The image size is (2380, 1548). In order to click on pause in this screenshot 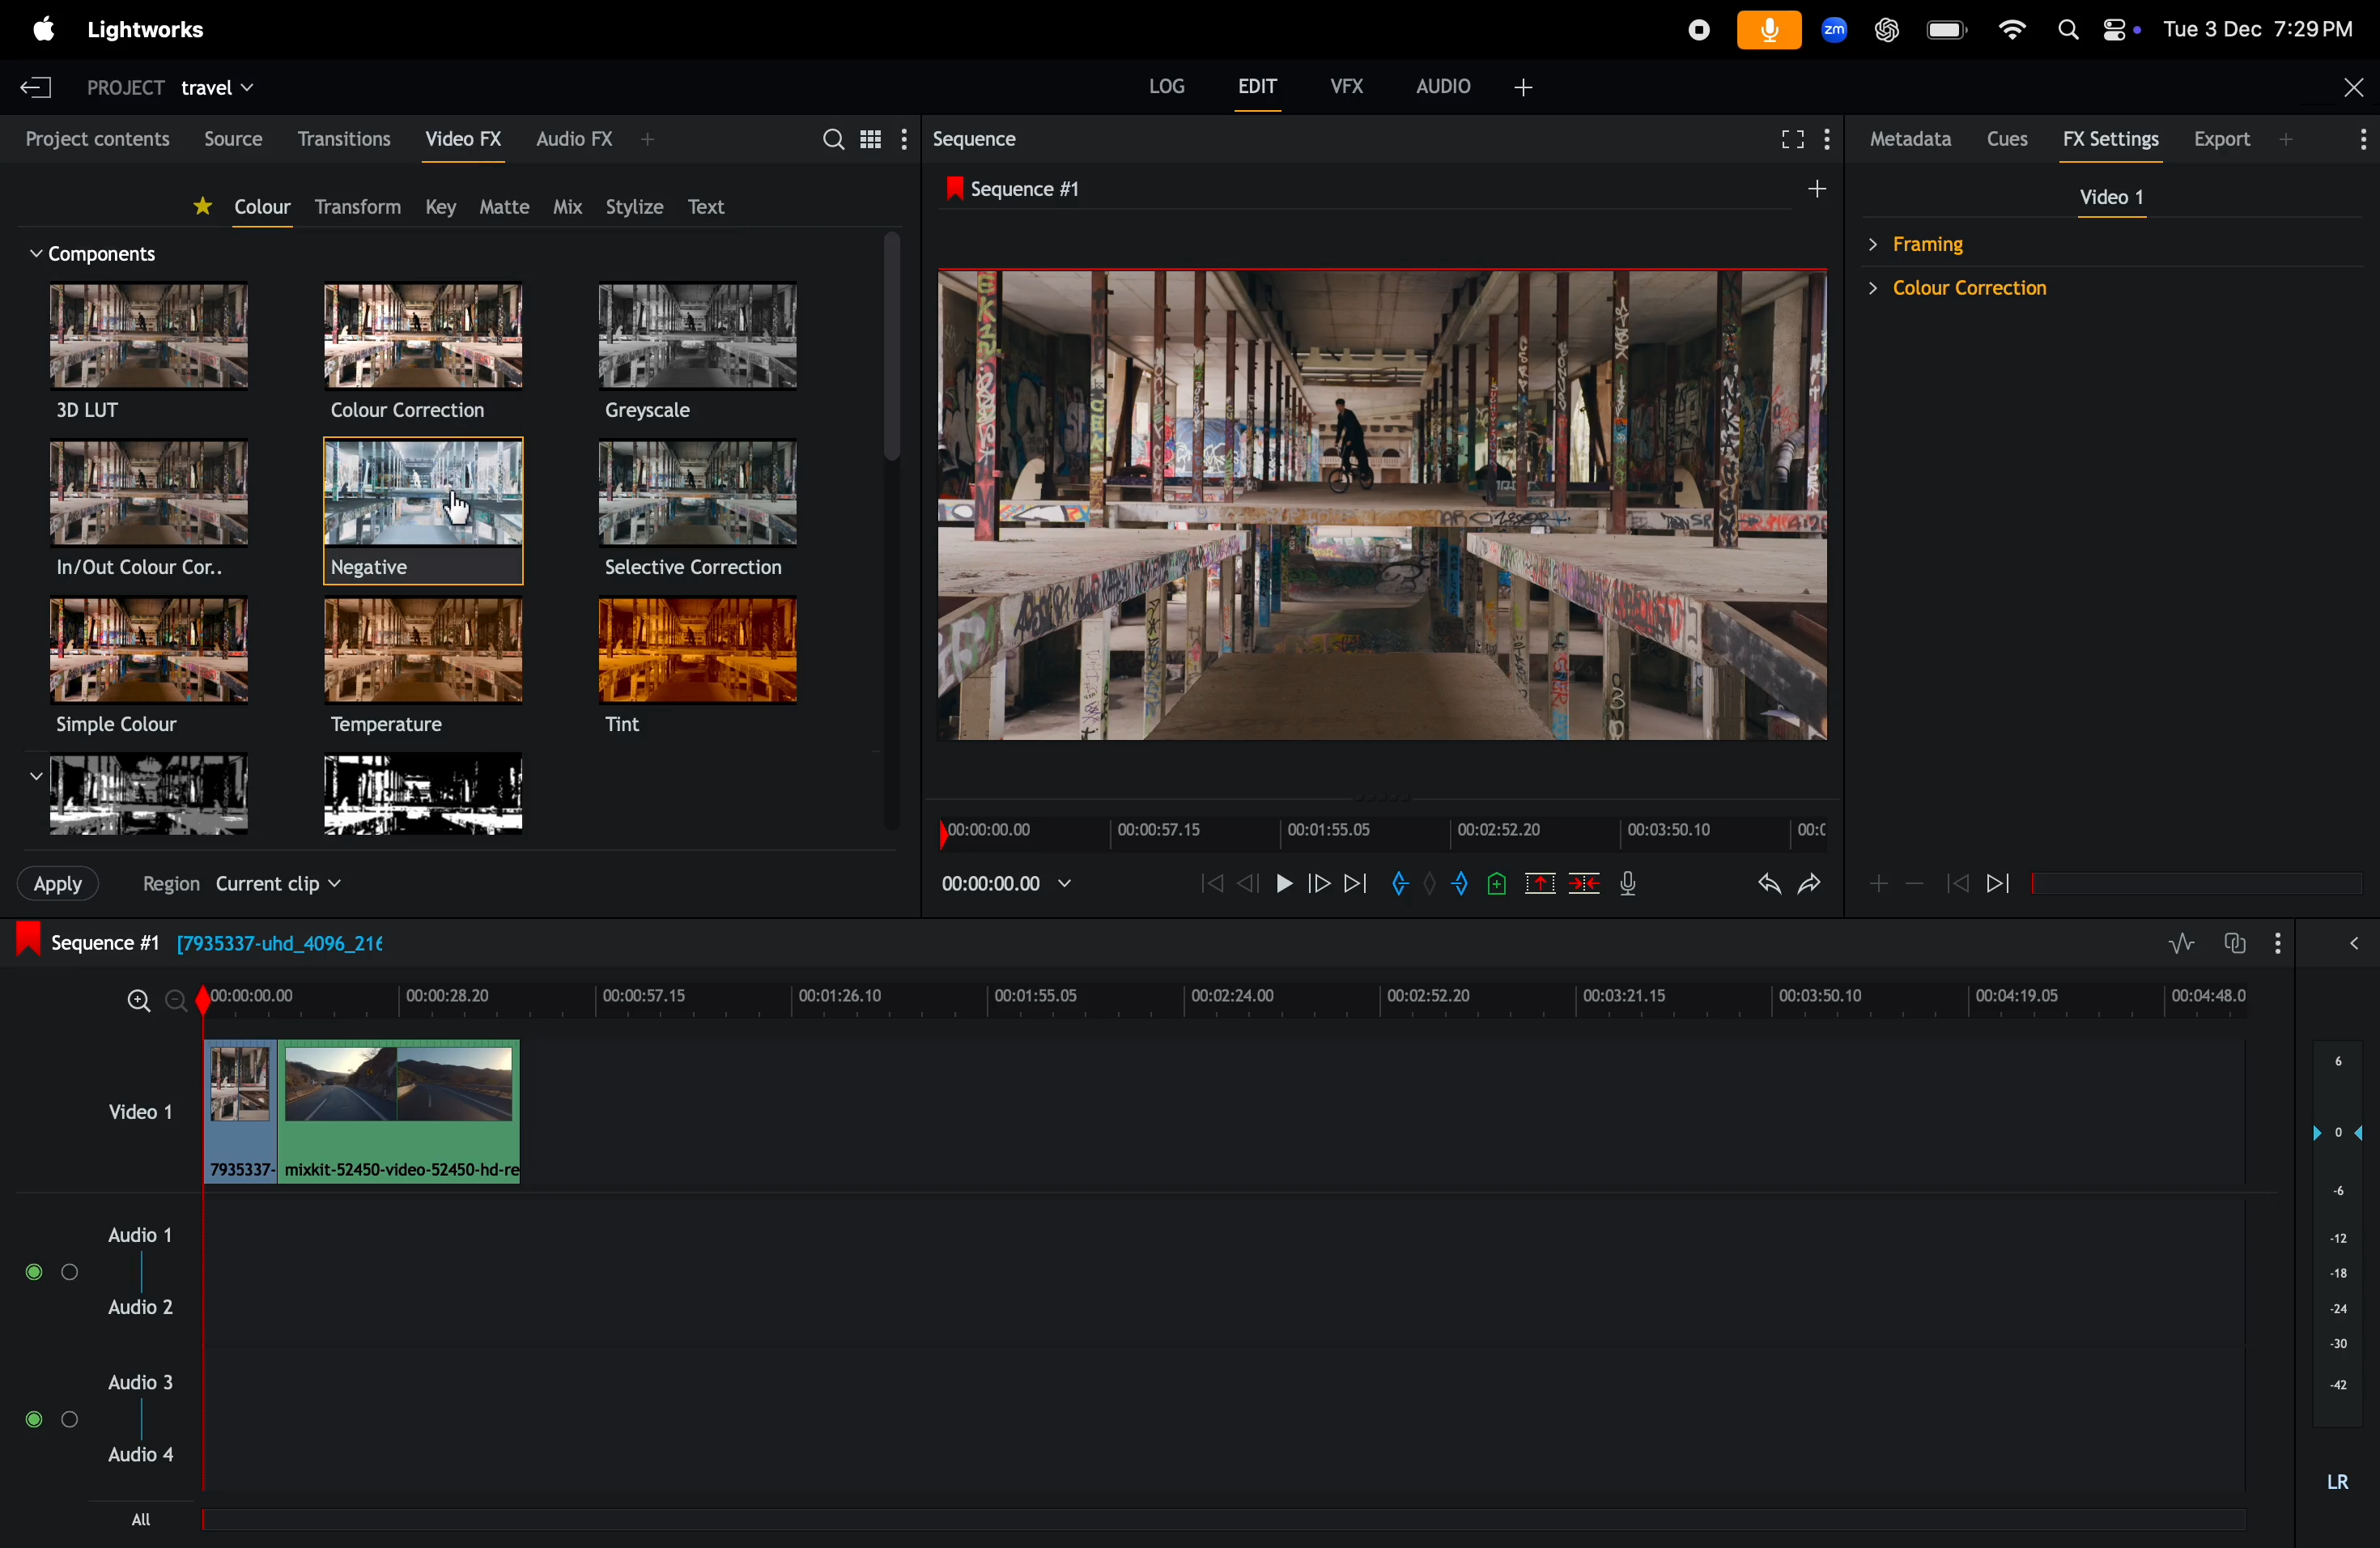, I will do `click(1281, 883)`.